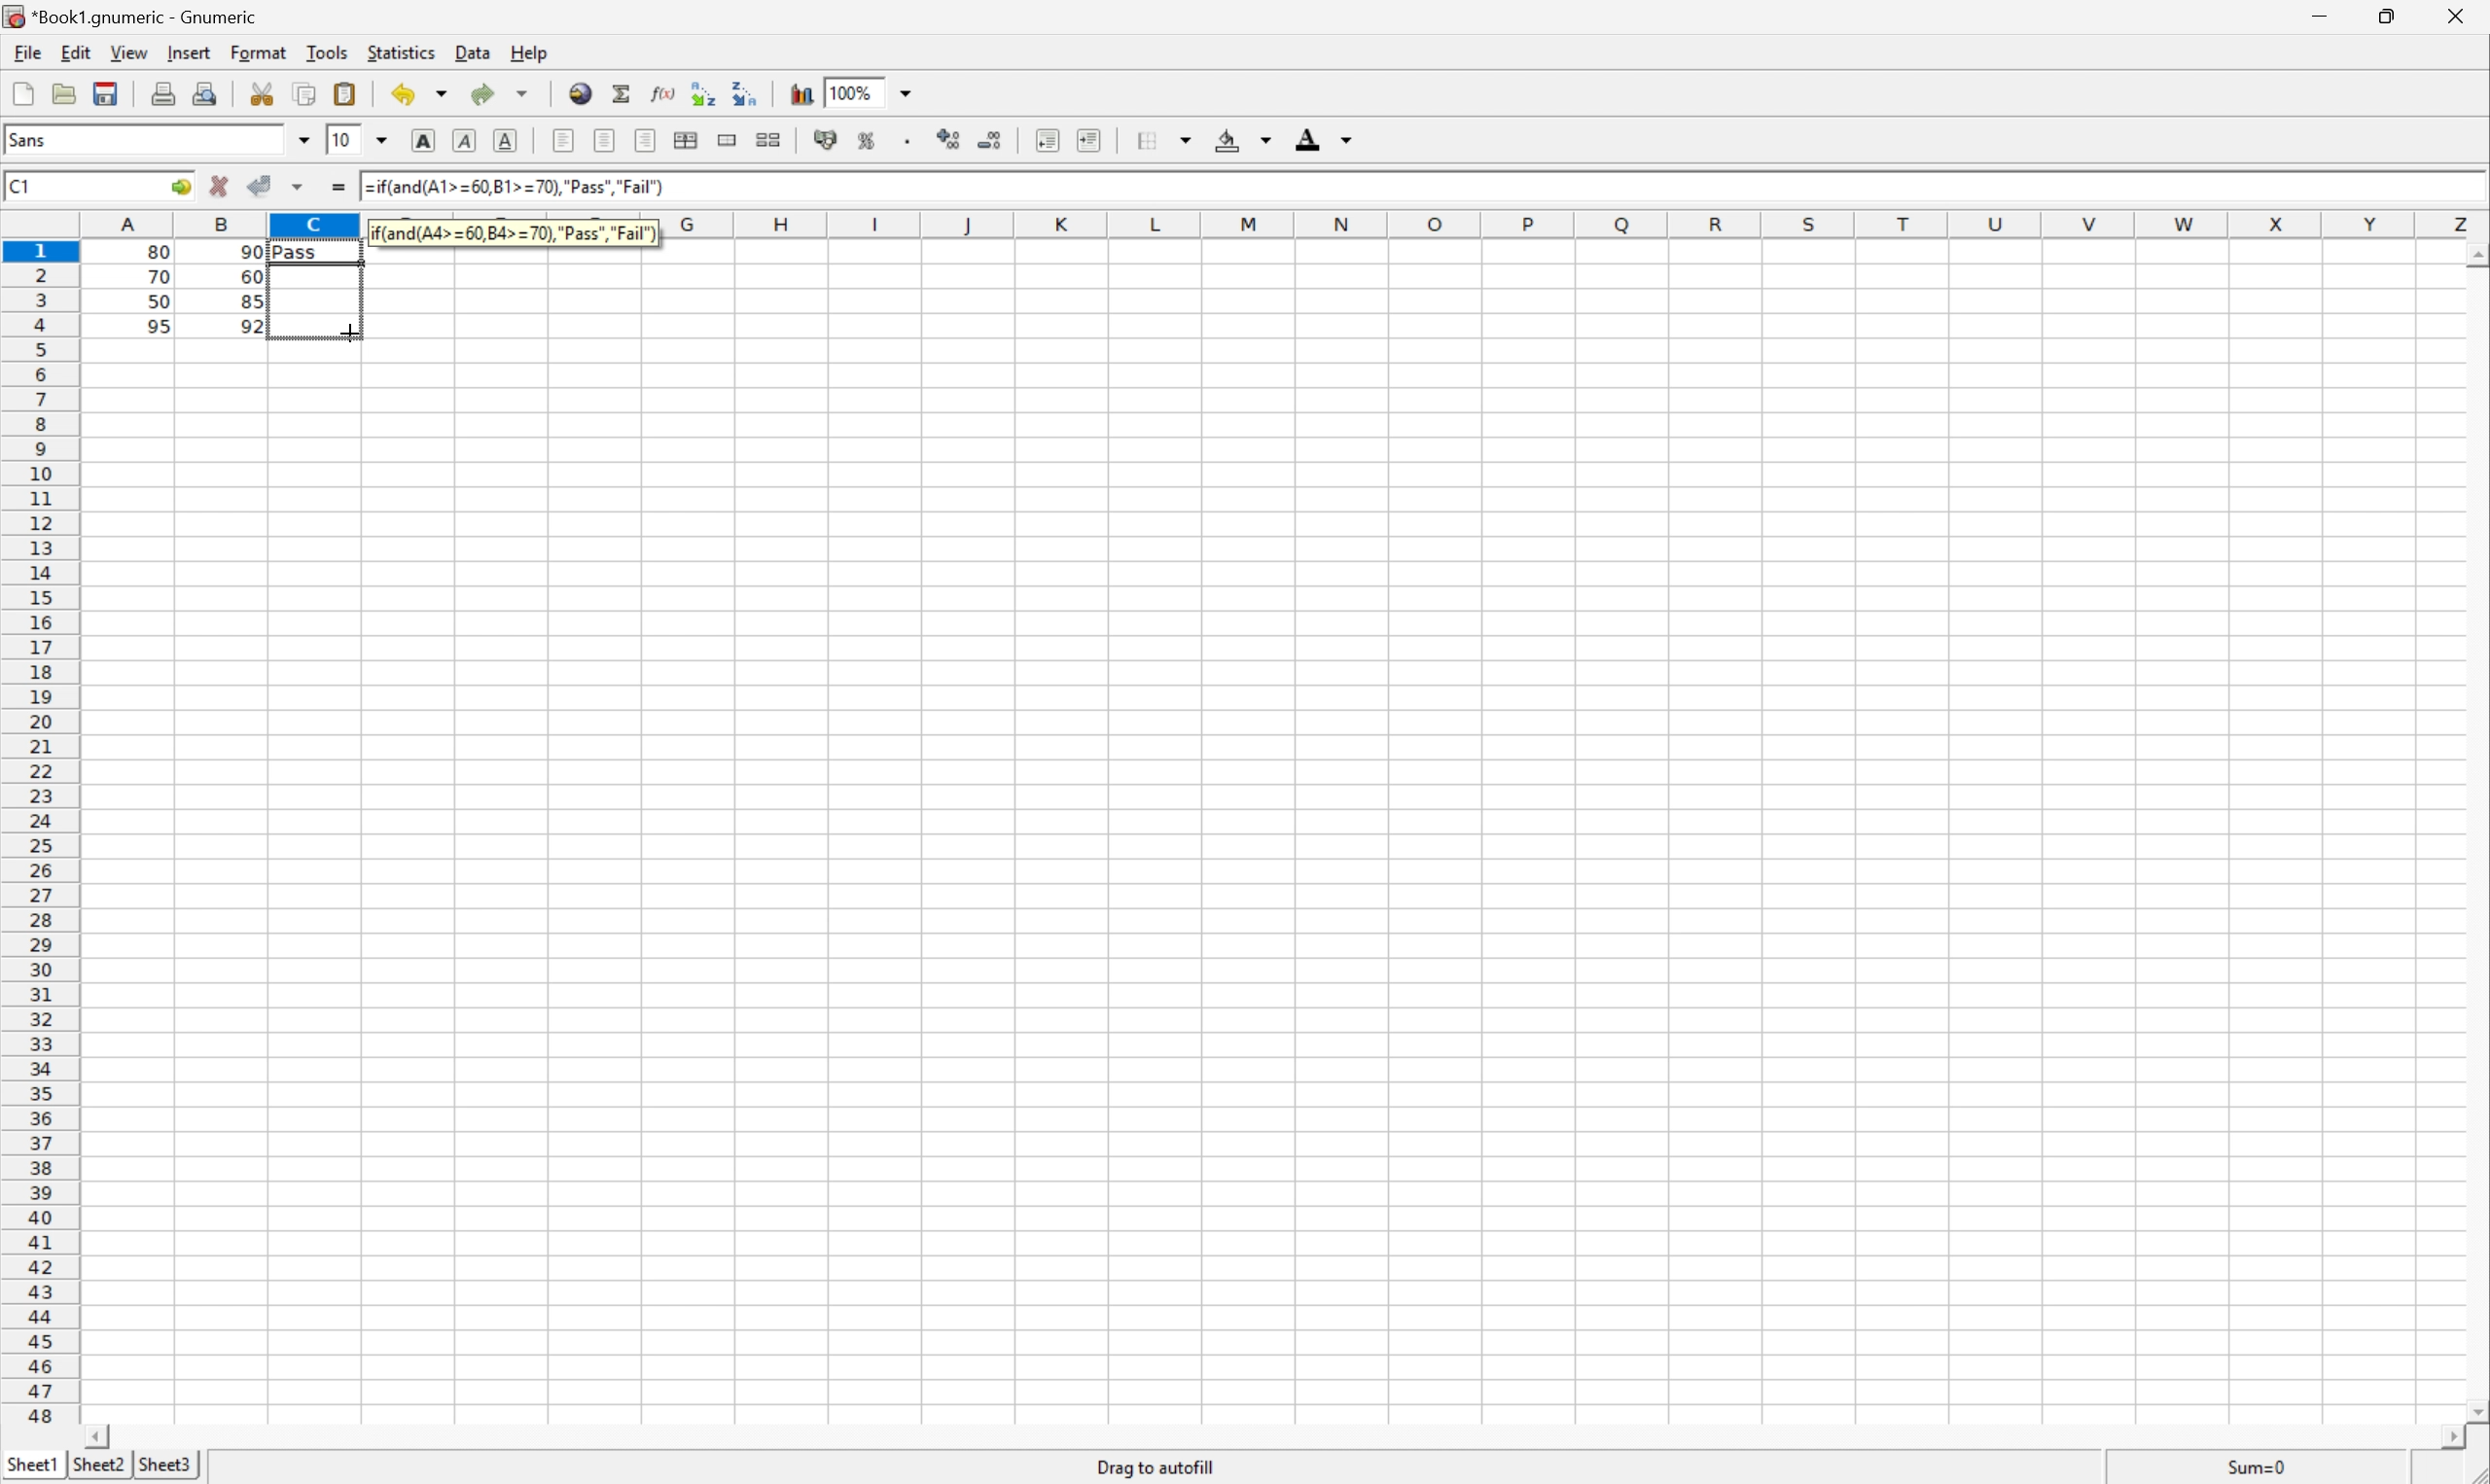  What do you see at coordinates (98, 1465) in the screenshot?
I see `Sheet2` at bounding box center [98, 1465].